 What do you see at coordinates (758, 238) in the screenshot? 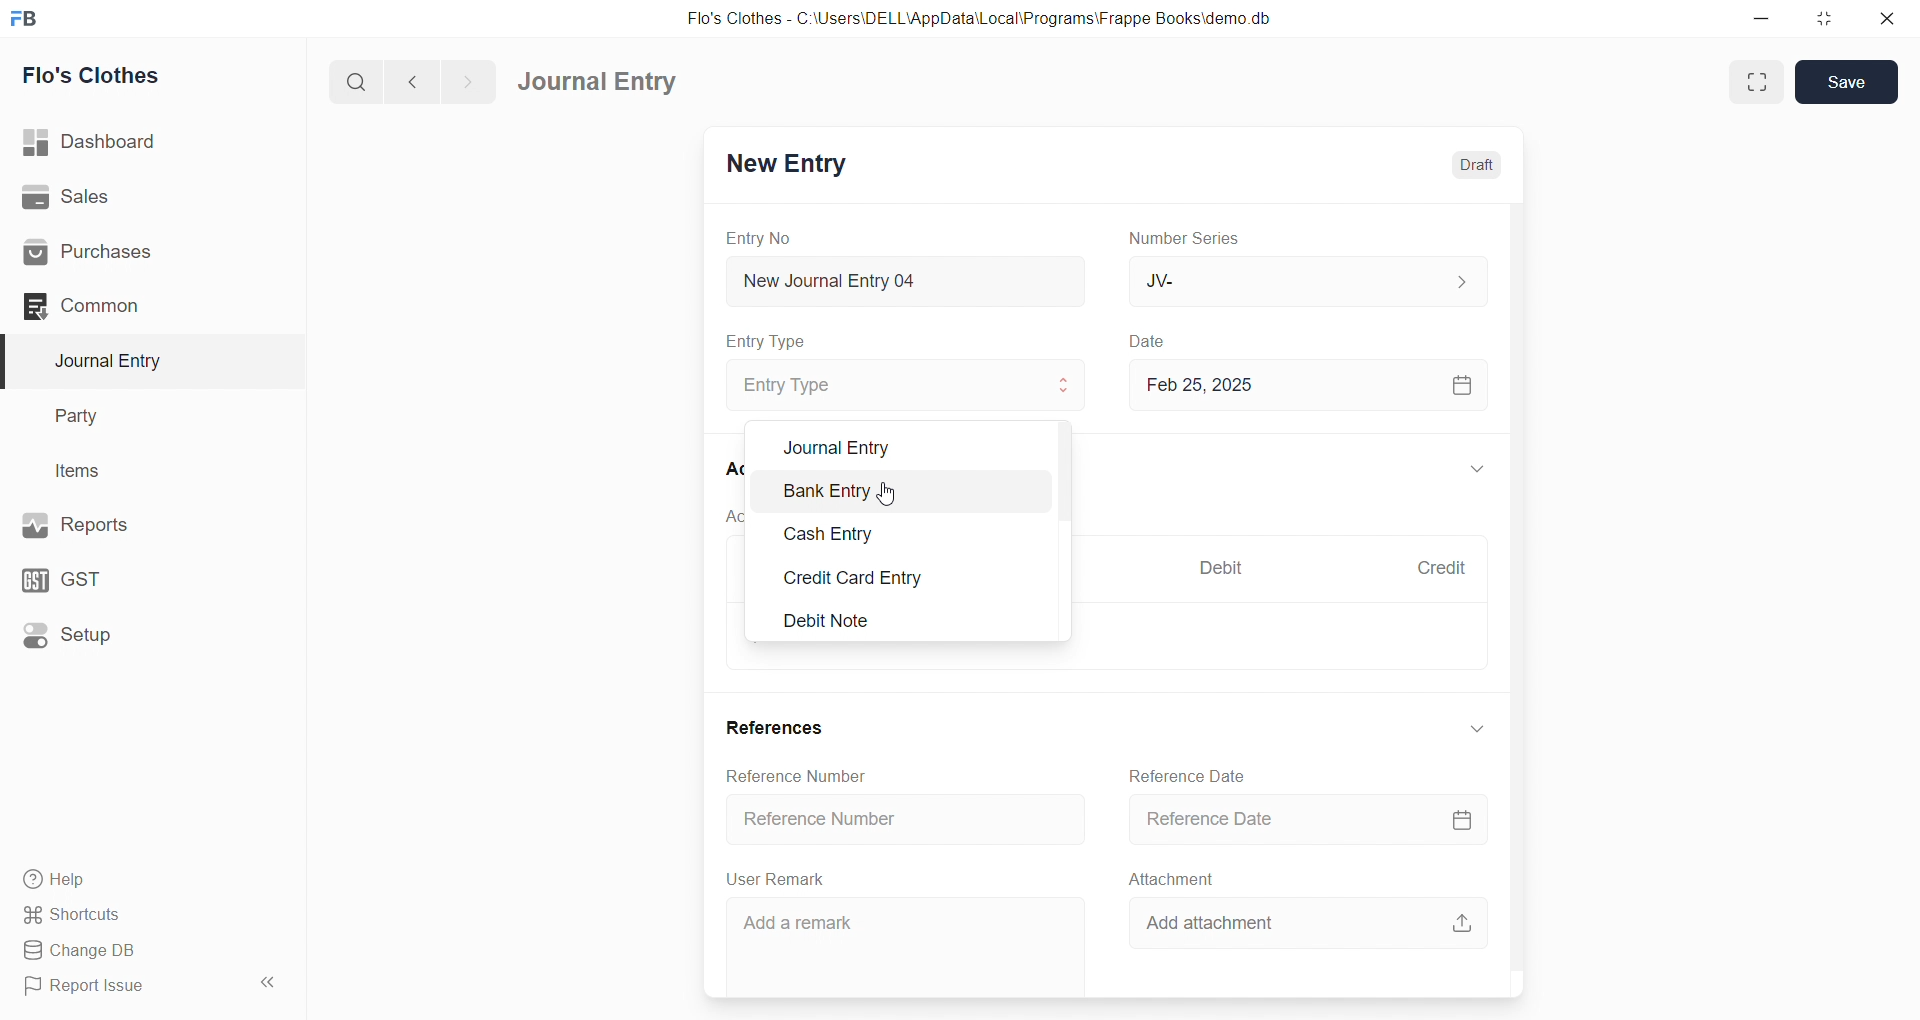
I see `Entry No.` at bounding box center [758, 238].